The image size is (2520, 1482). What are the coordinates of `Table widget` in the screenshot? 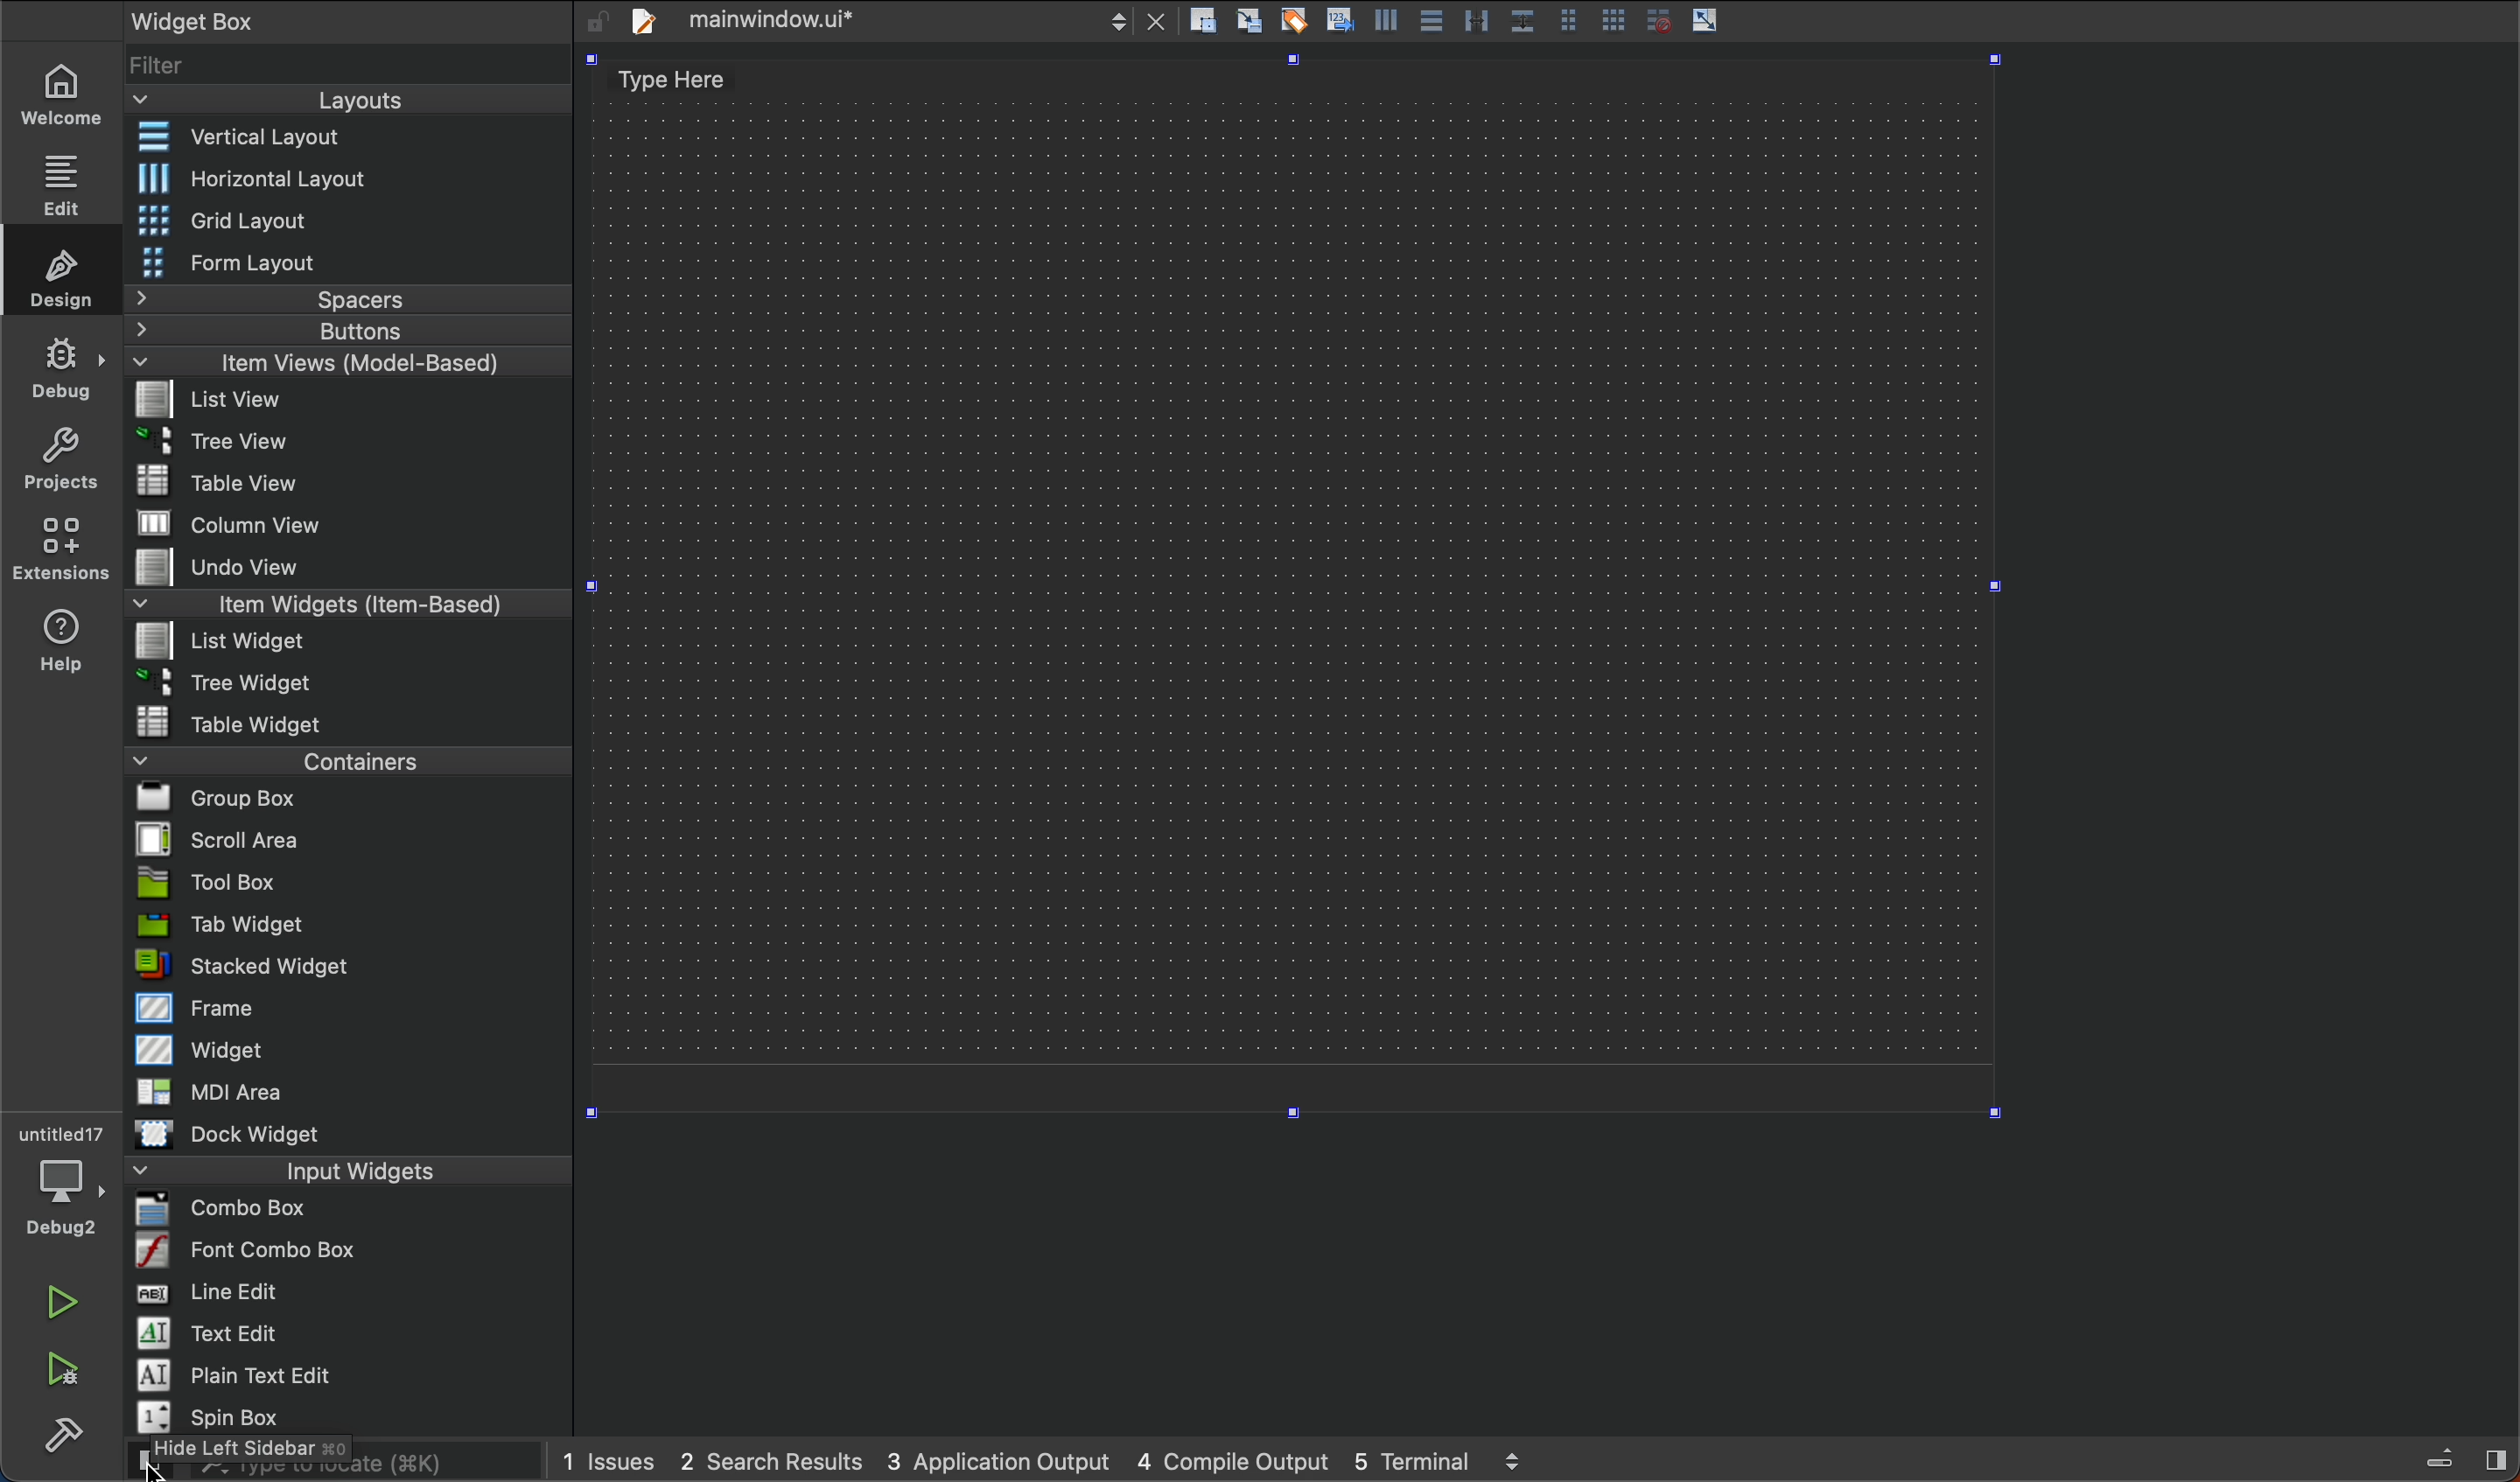 It's located at (233, 724).